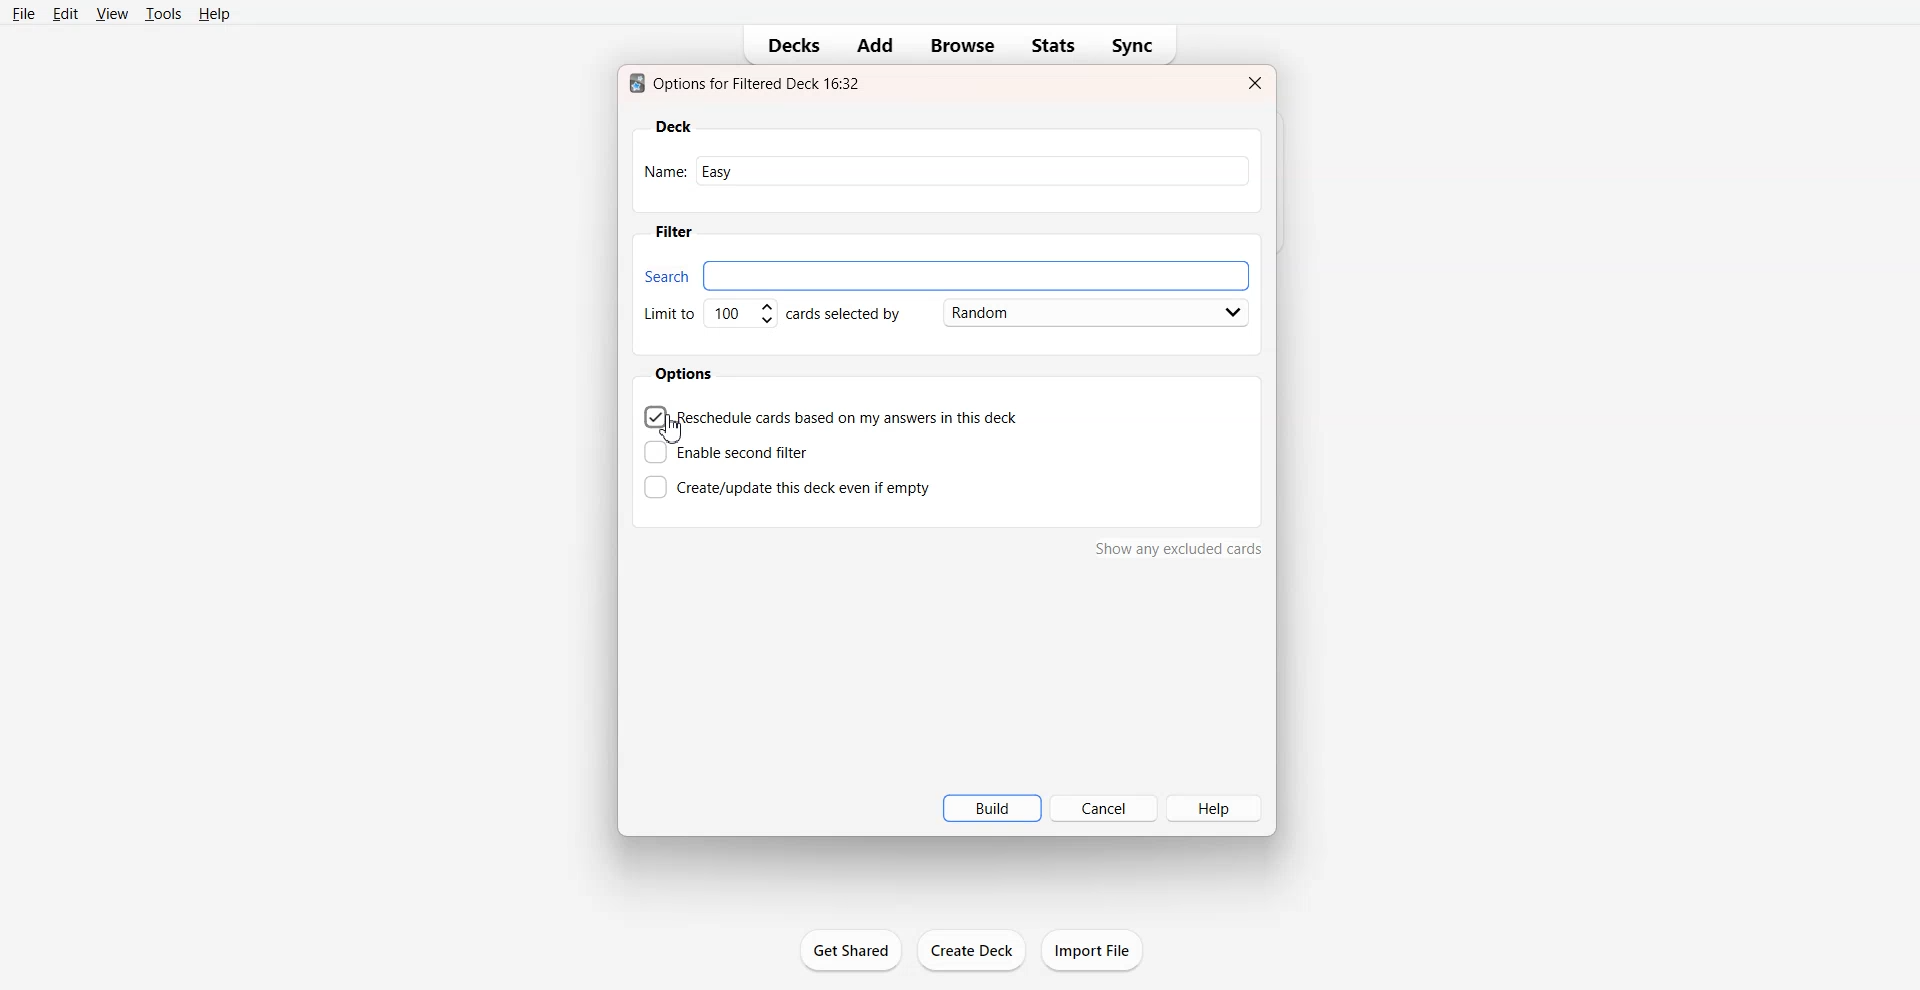  Describe the element at coordinates (1100, 949) in the screenshot. I see `import file` at that location.